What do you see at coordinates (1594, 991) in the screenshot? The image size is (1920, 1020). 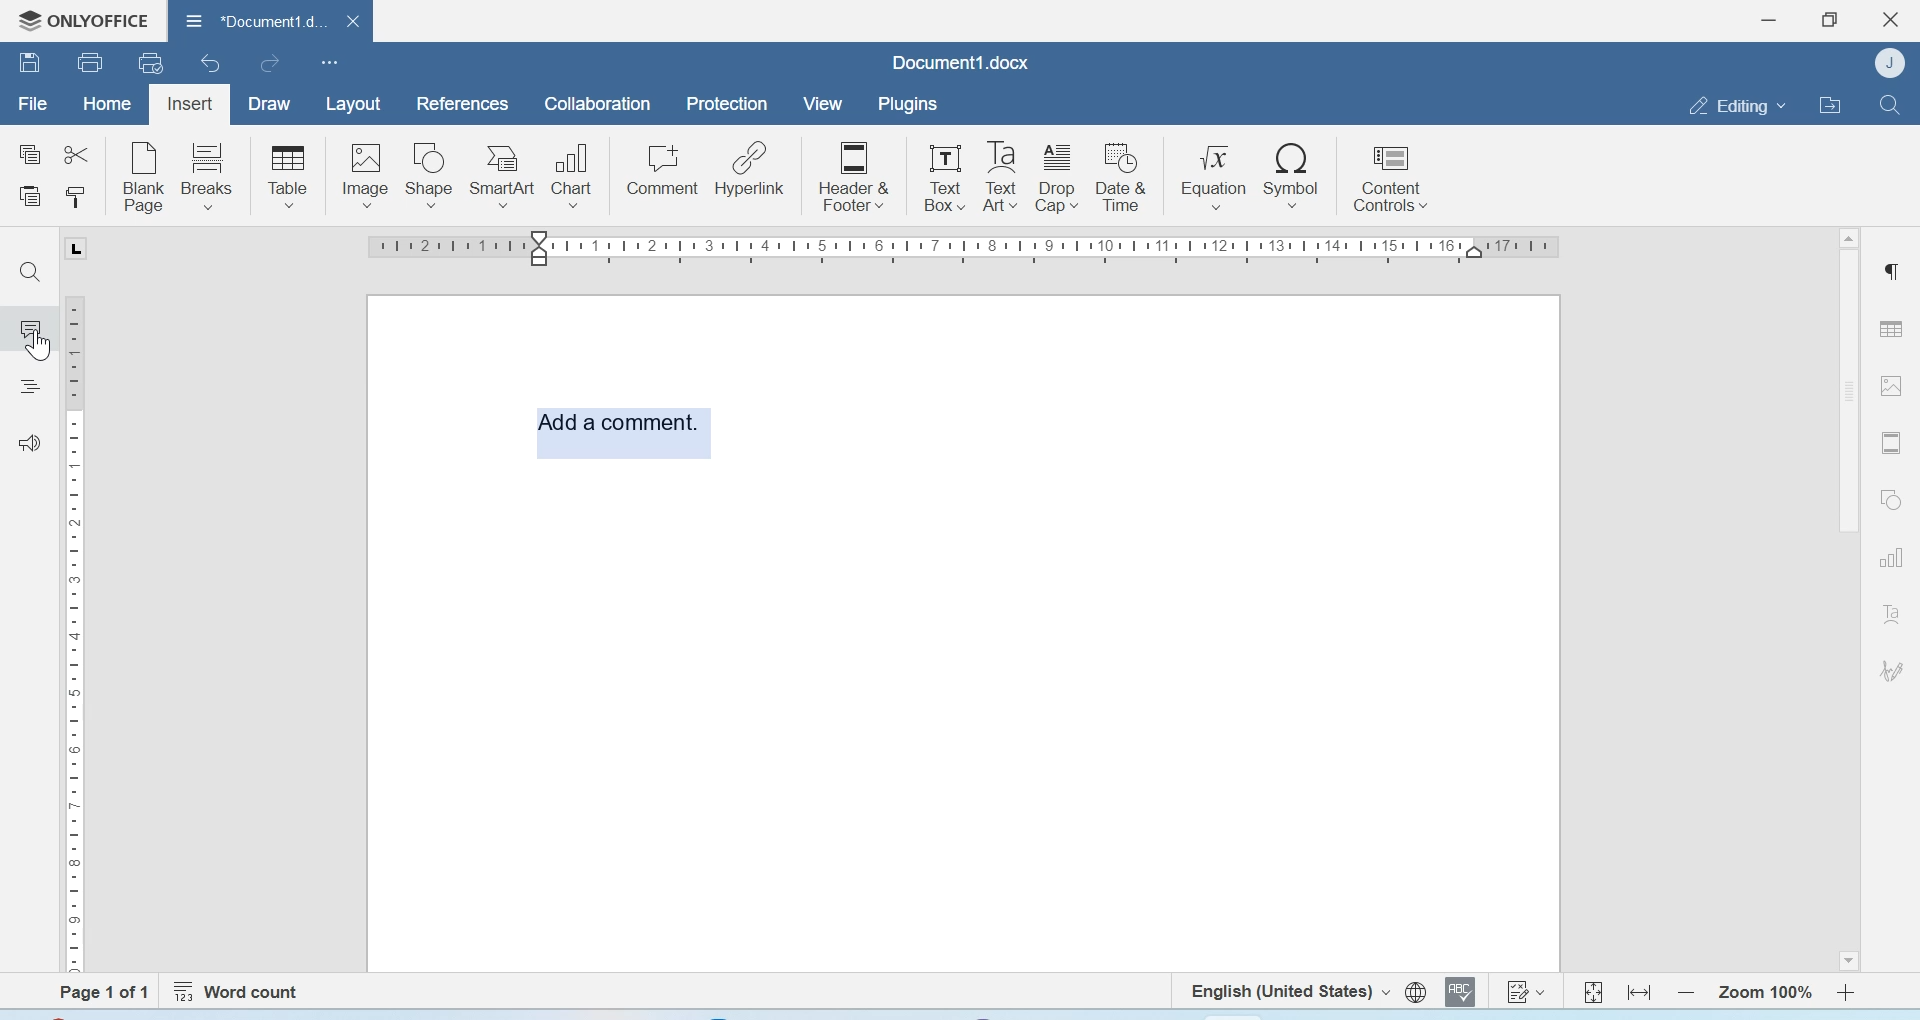 I see `Fit to page` at bounding box center [1594, 991].